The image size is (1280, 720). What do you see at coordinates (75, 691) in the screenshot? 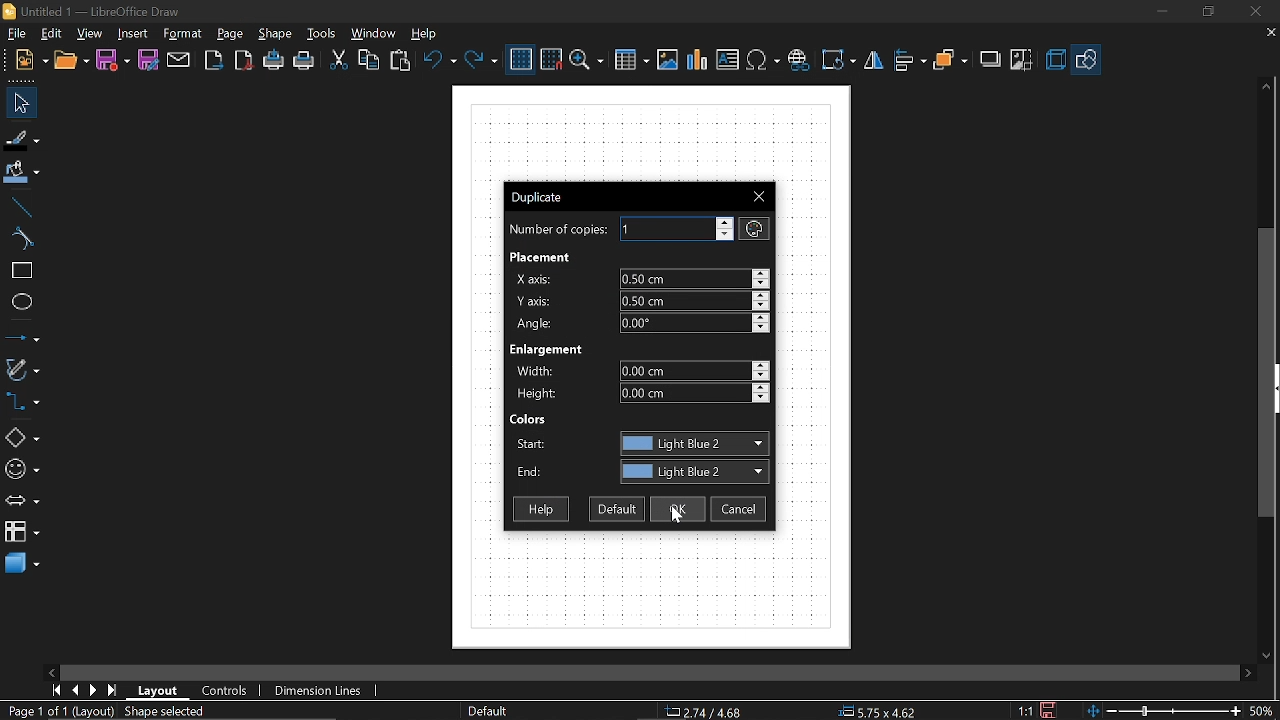
I see `previous page` at bounding box center [75, 691].